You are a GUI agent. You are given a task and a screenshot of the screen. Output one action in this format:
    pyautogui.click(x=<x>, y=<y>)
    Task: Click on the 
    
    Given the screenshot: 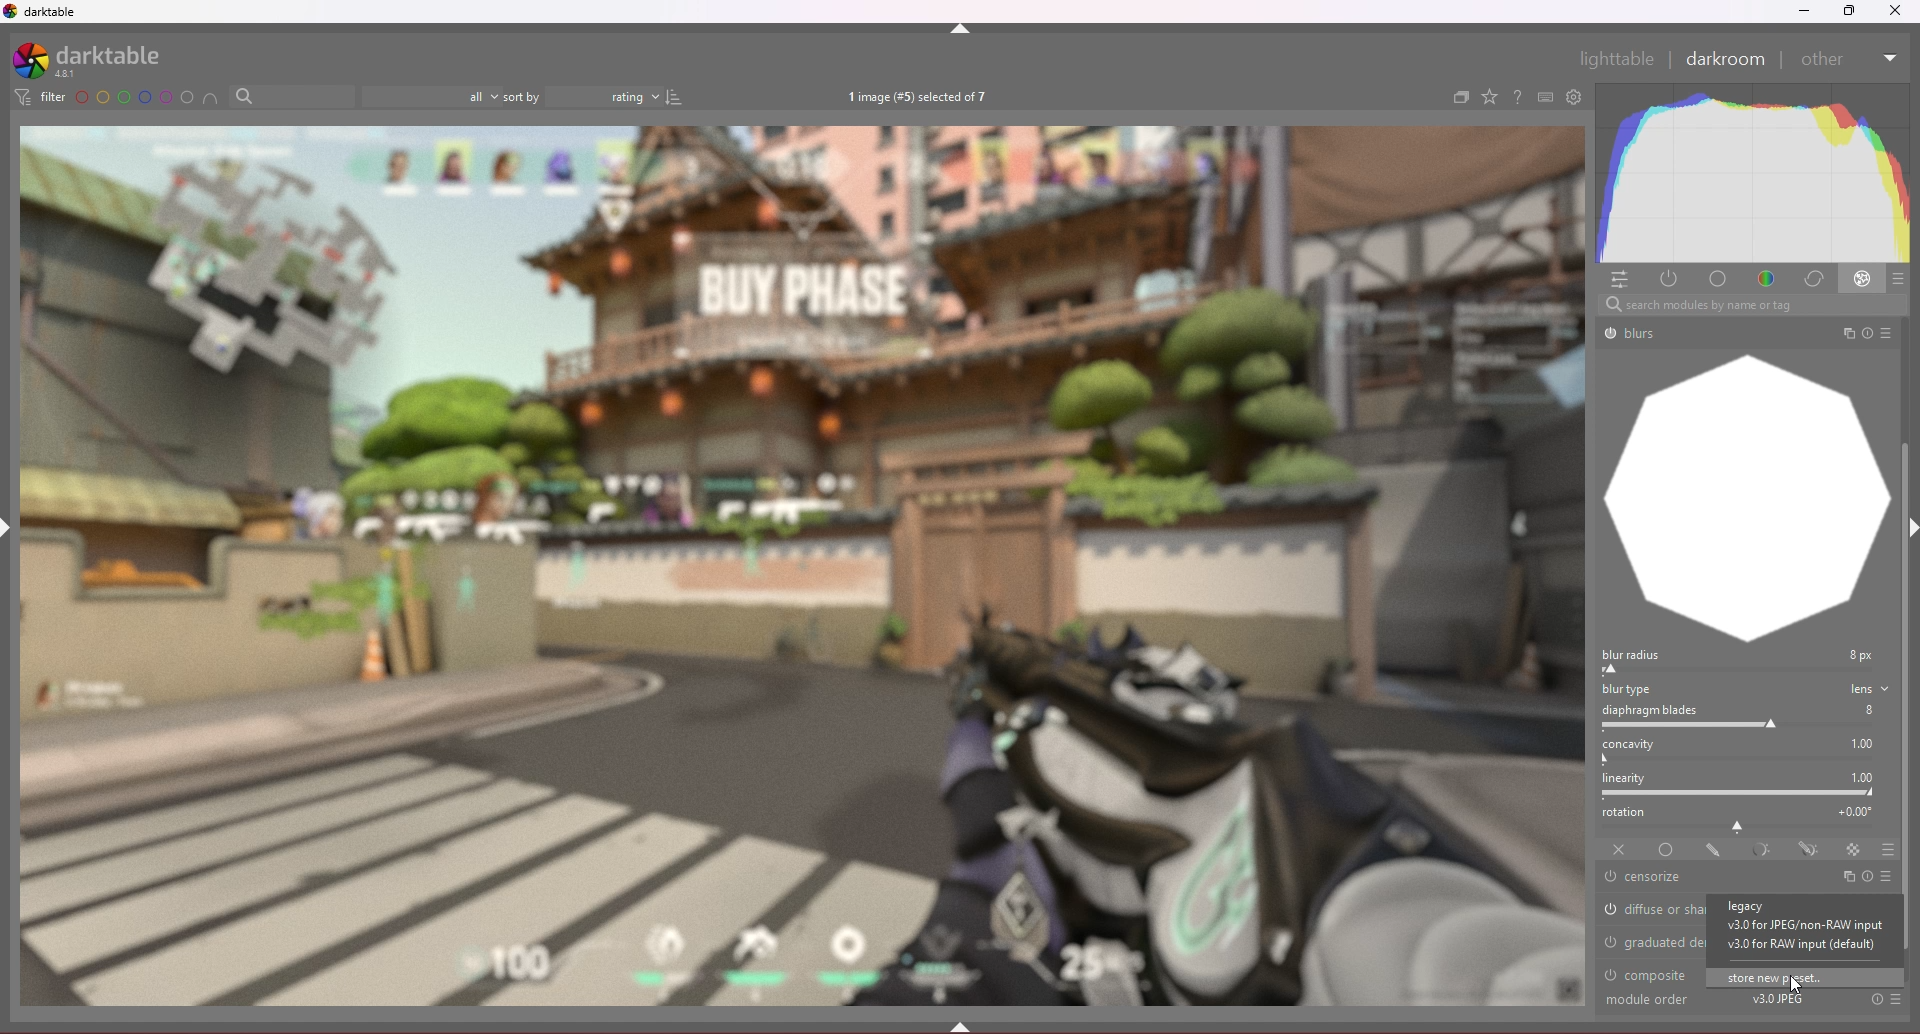 What is the action you would take?
    pyautogui.click(x=1751, y=305)
    